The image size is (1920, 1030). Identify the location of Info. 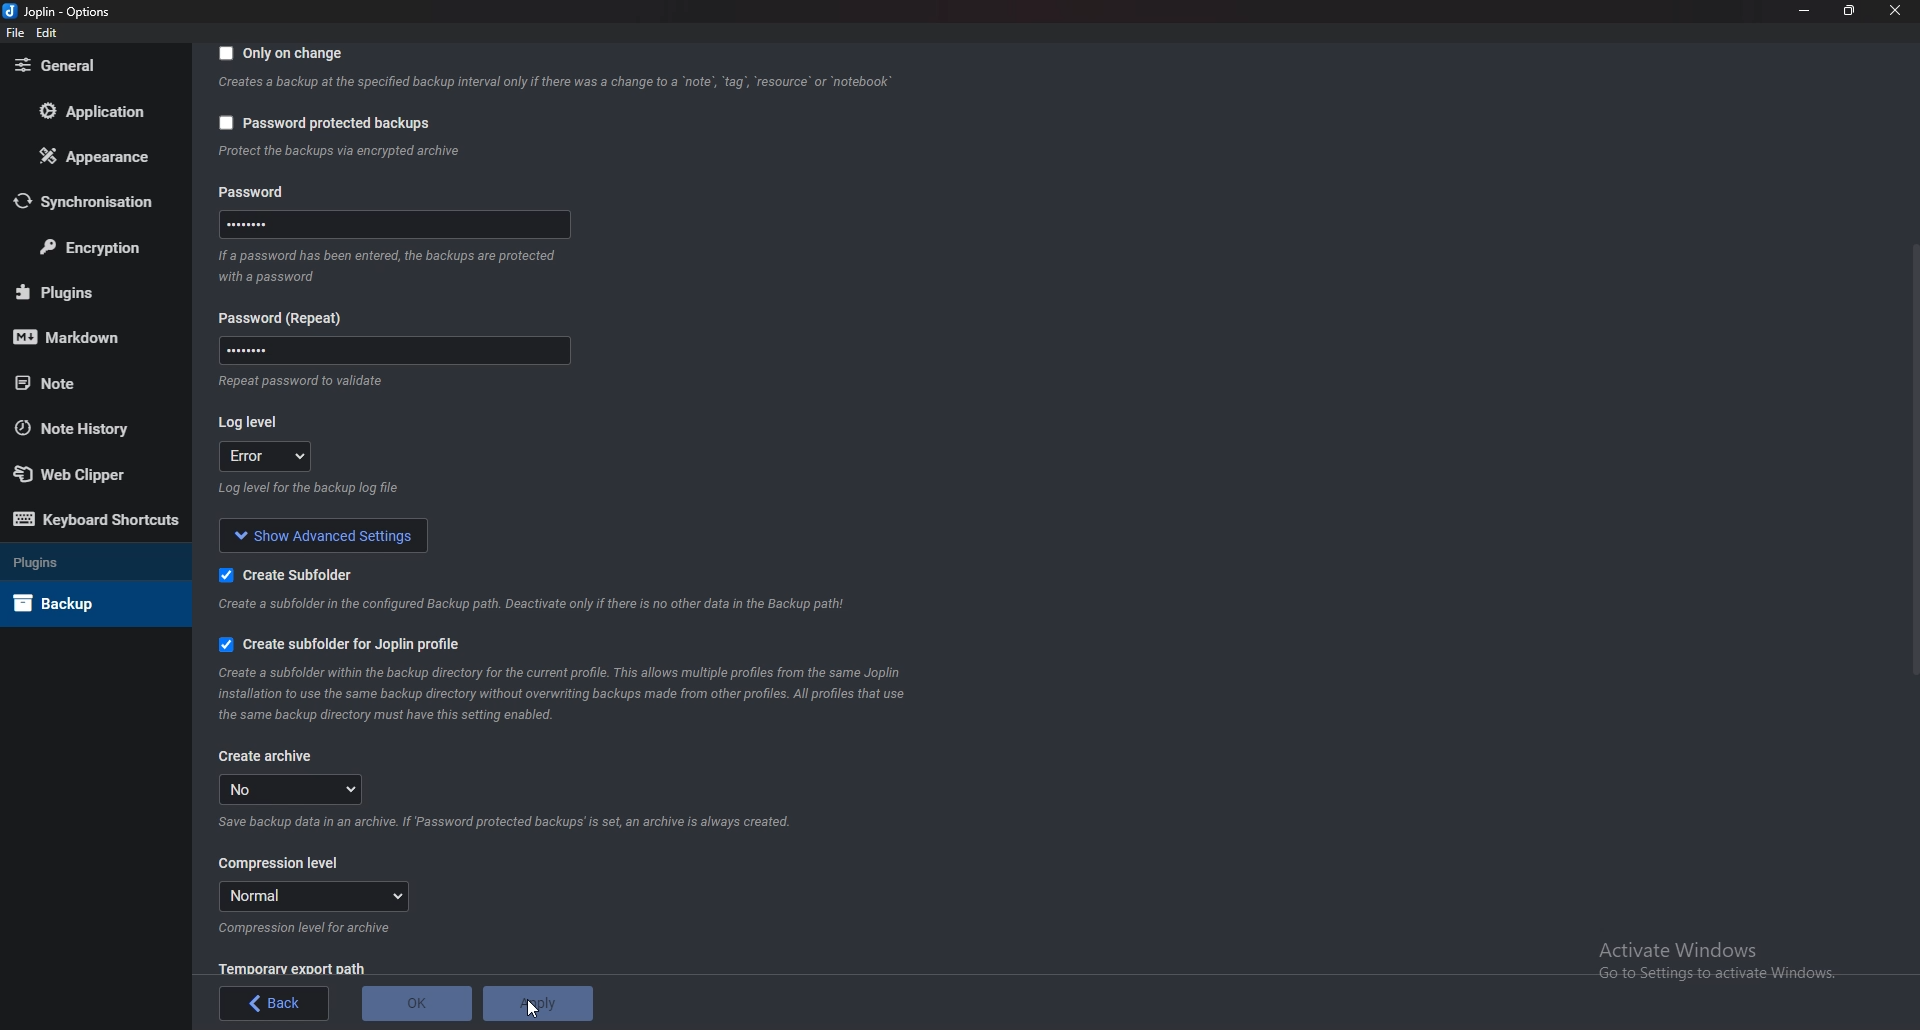
(307, 929).